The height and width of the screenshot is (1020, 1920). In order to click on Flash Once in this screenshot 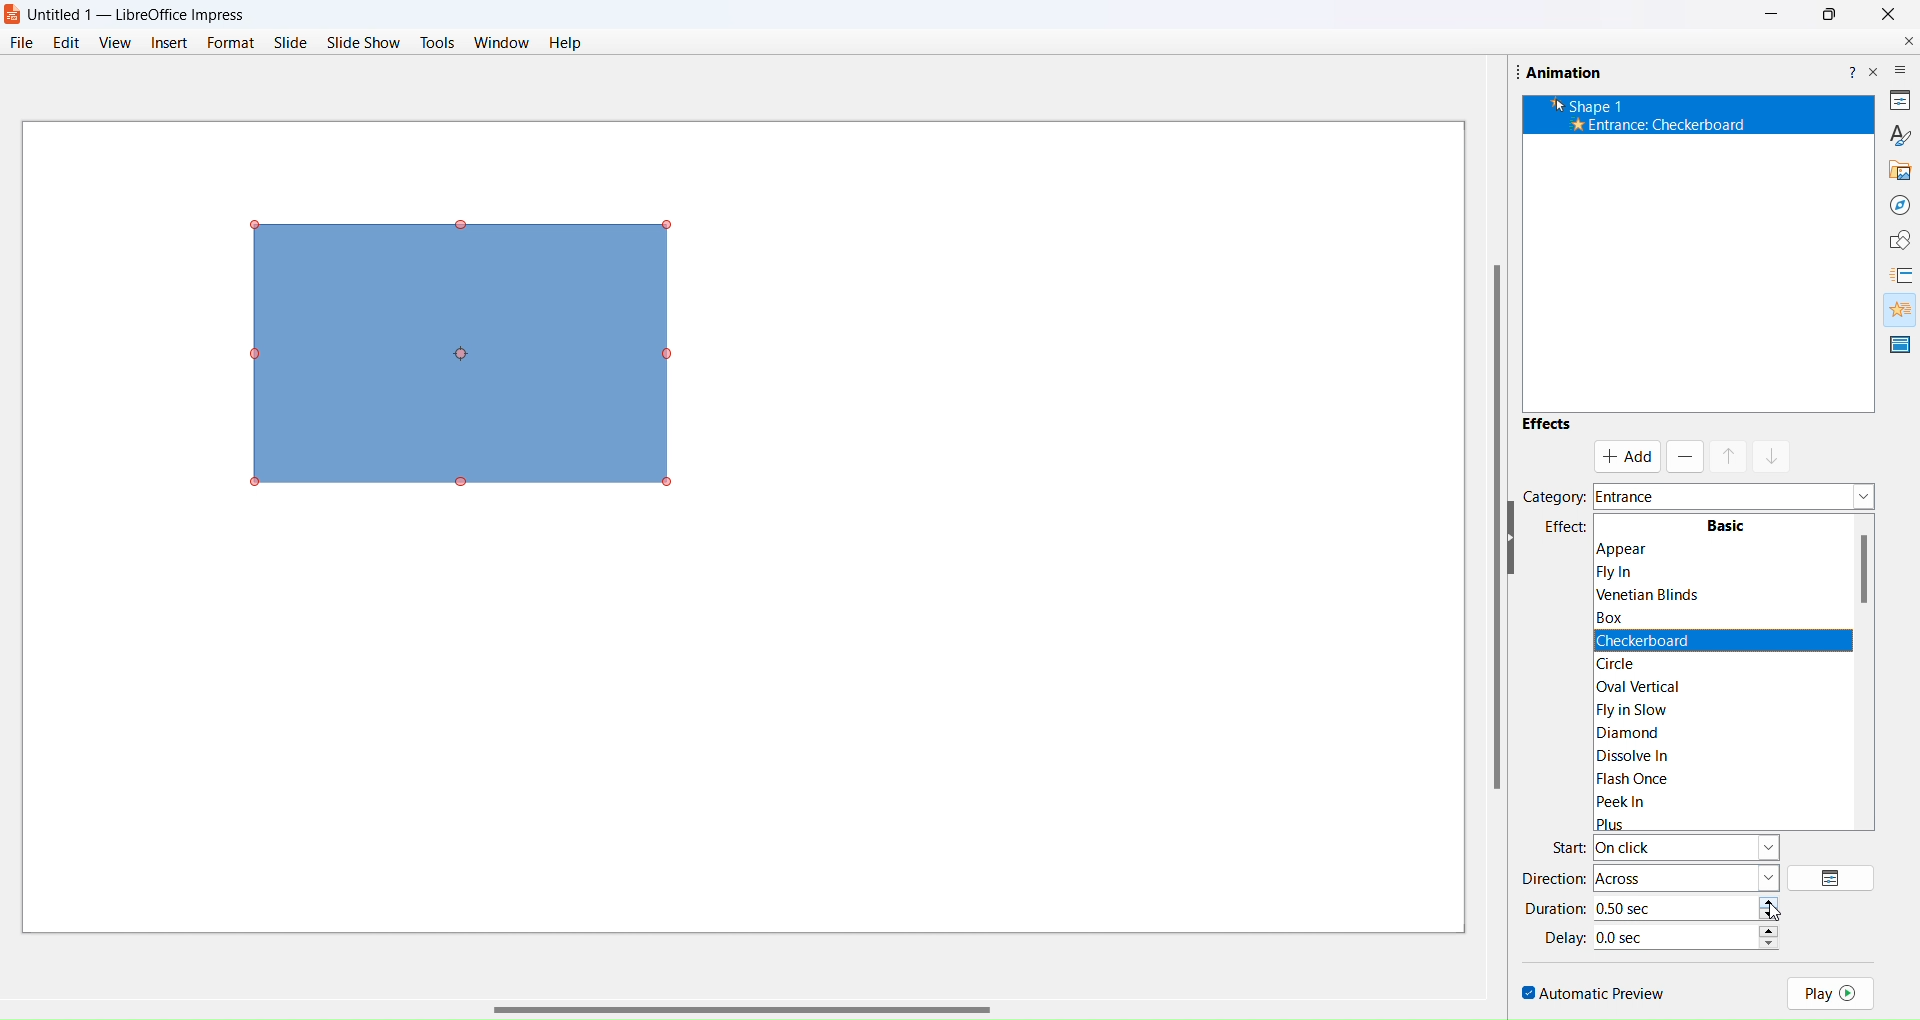, I will do `click(1648, 779)`.